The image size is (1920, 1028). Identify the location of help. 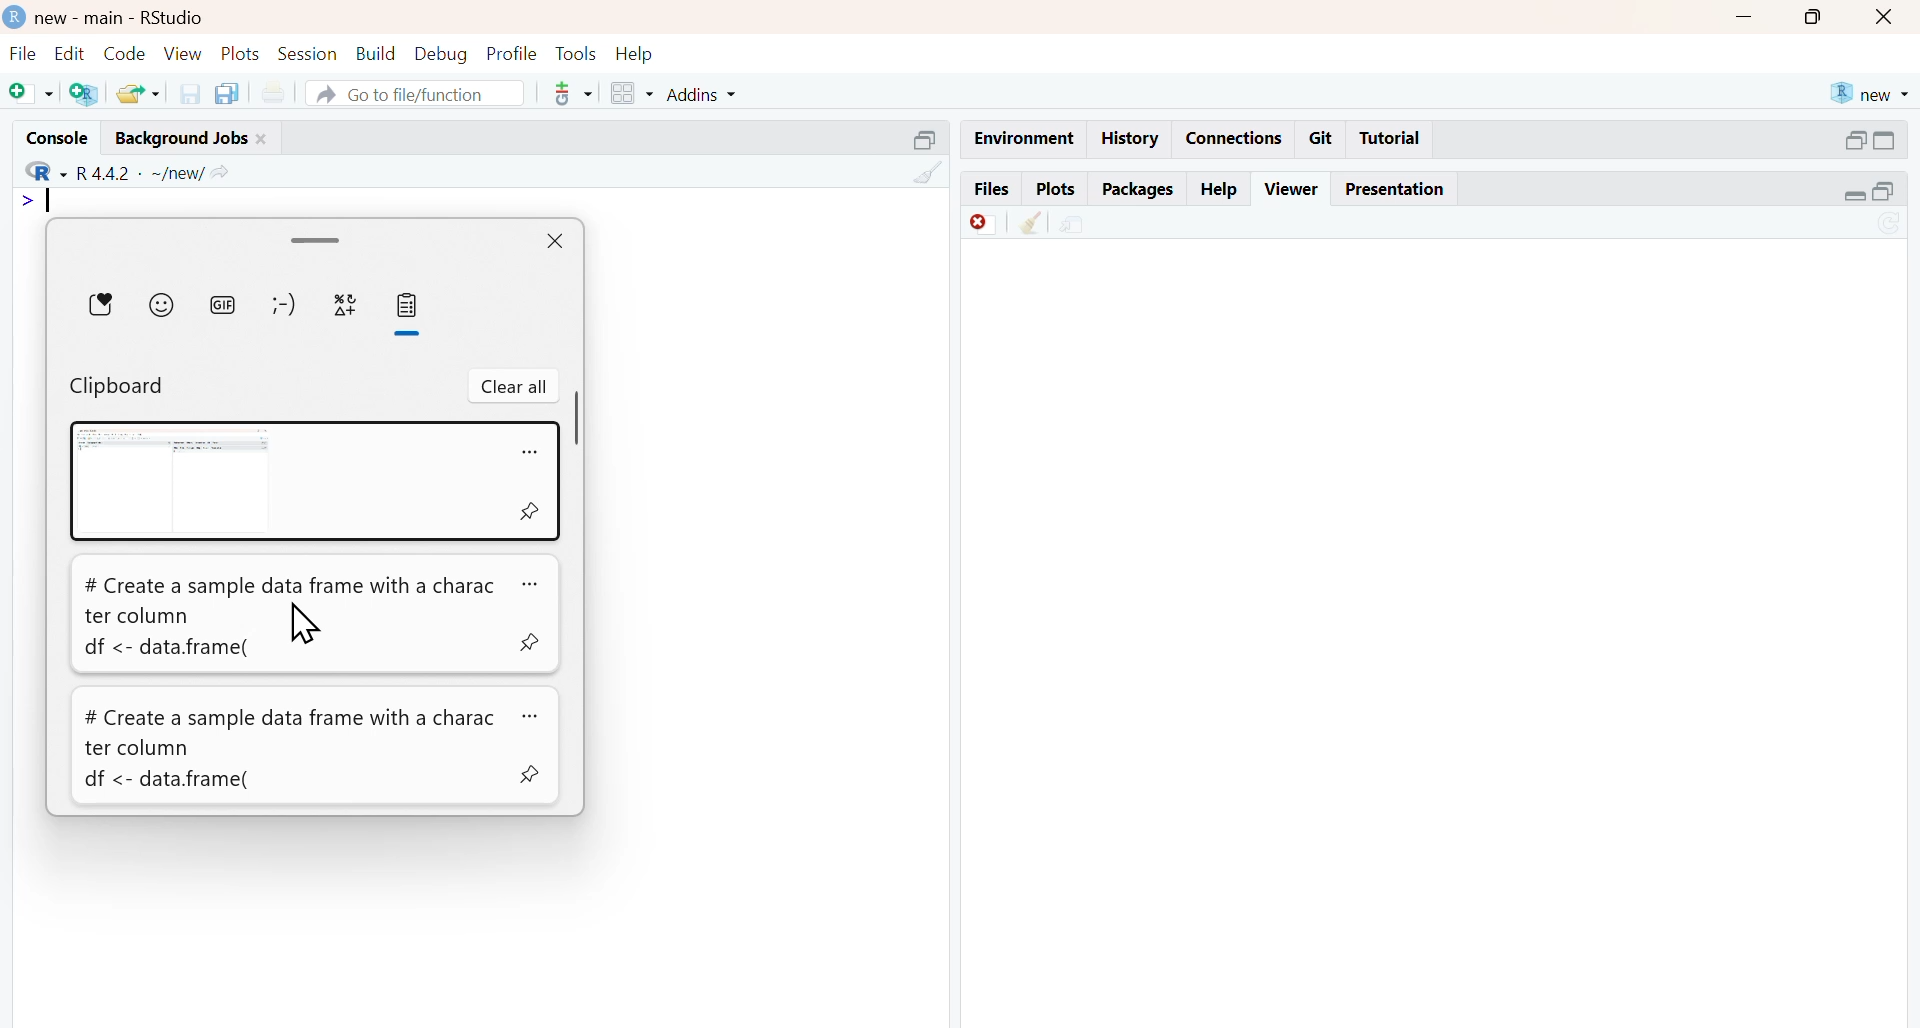
(1220, 189).